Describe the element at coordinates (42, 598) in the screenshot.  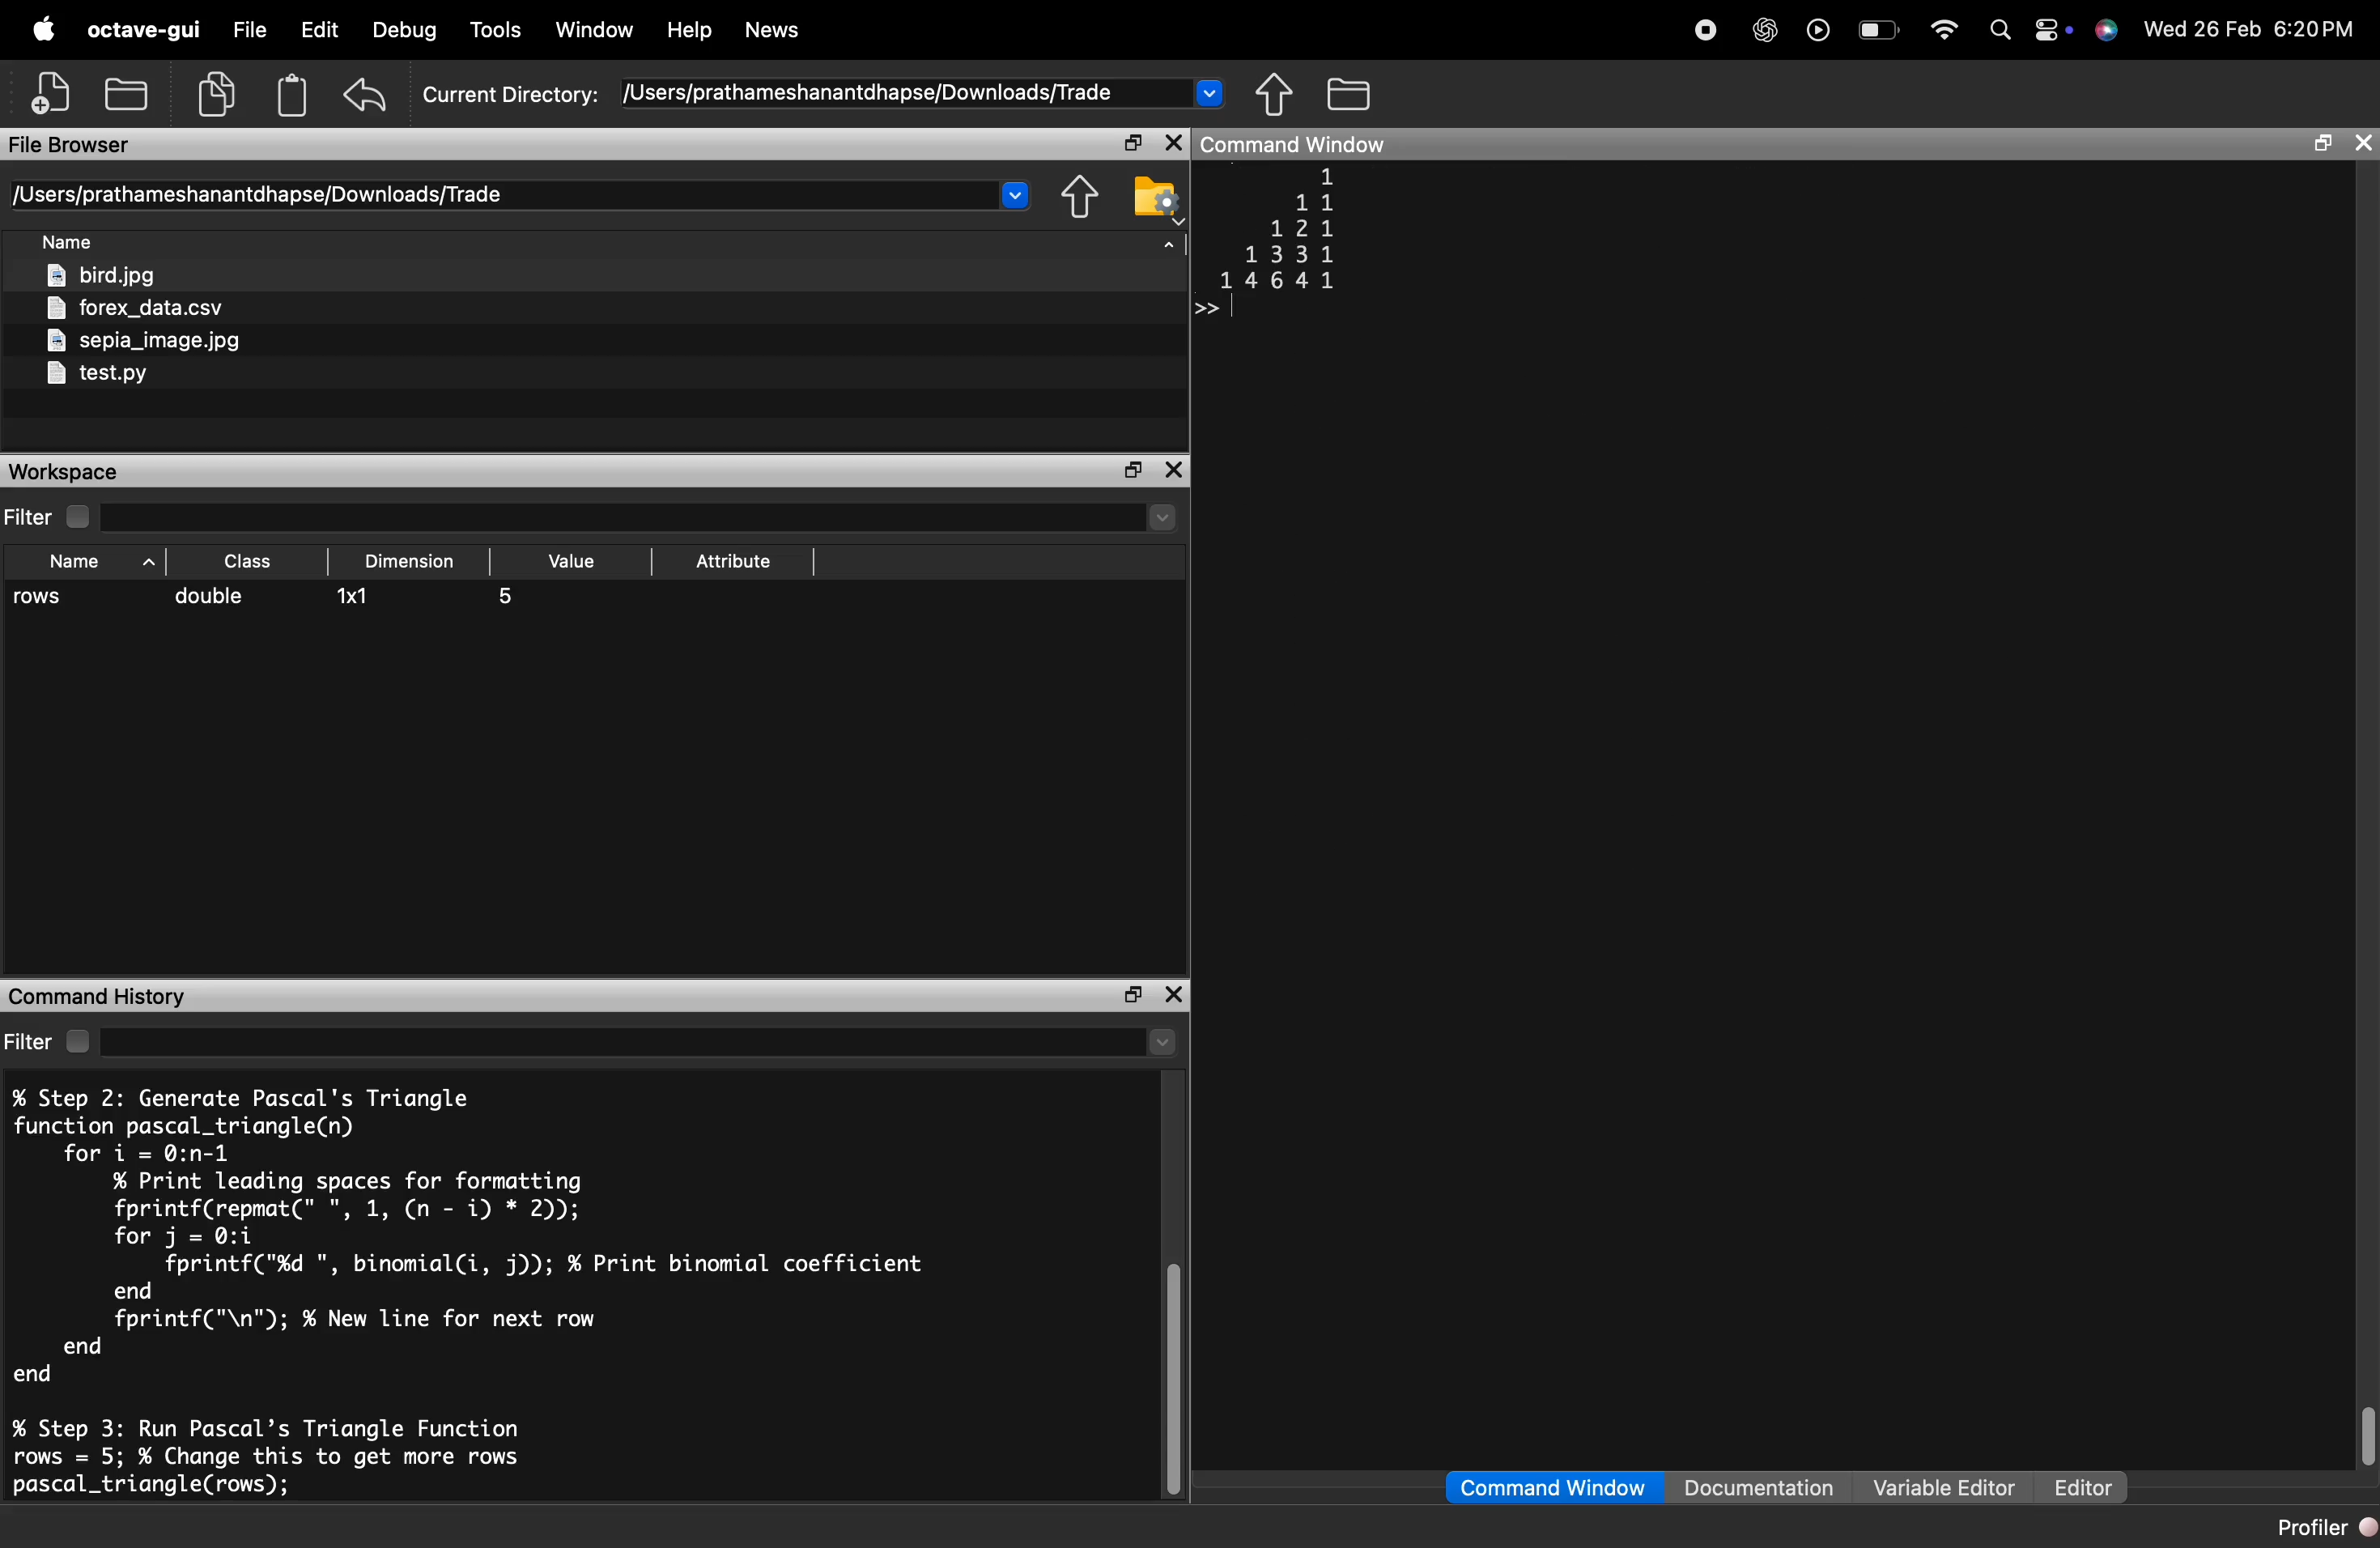
I see `rows` at that location.